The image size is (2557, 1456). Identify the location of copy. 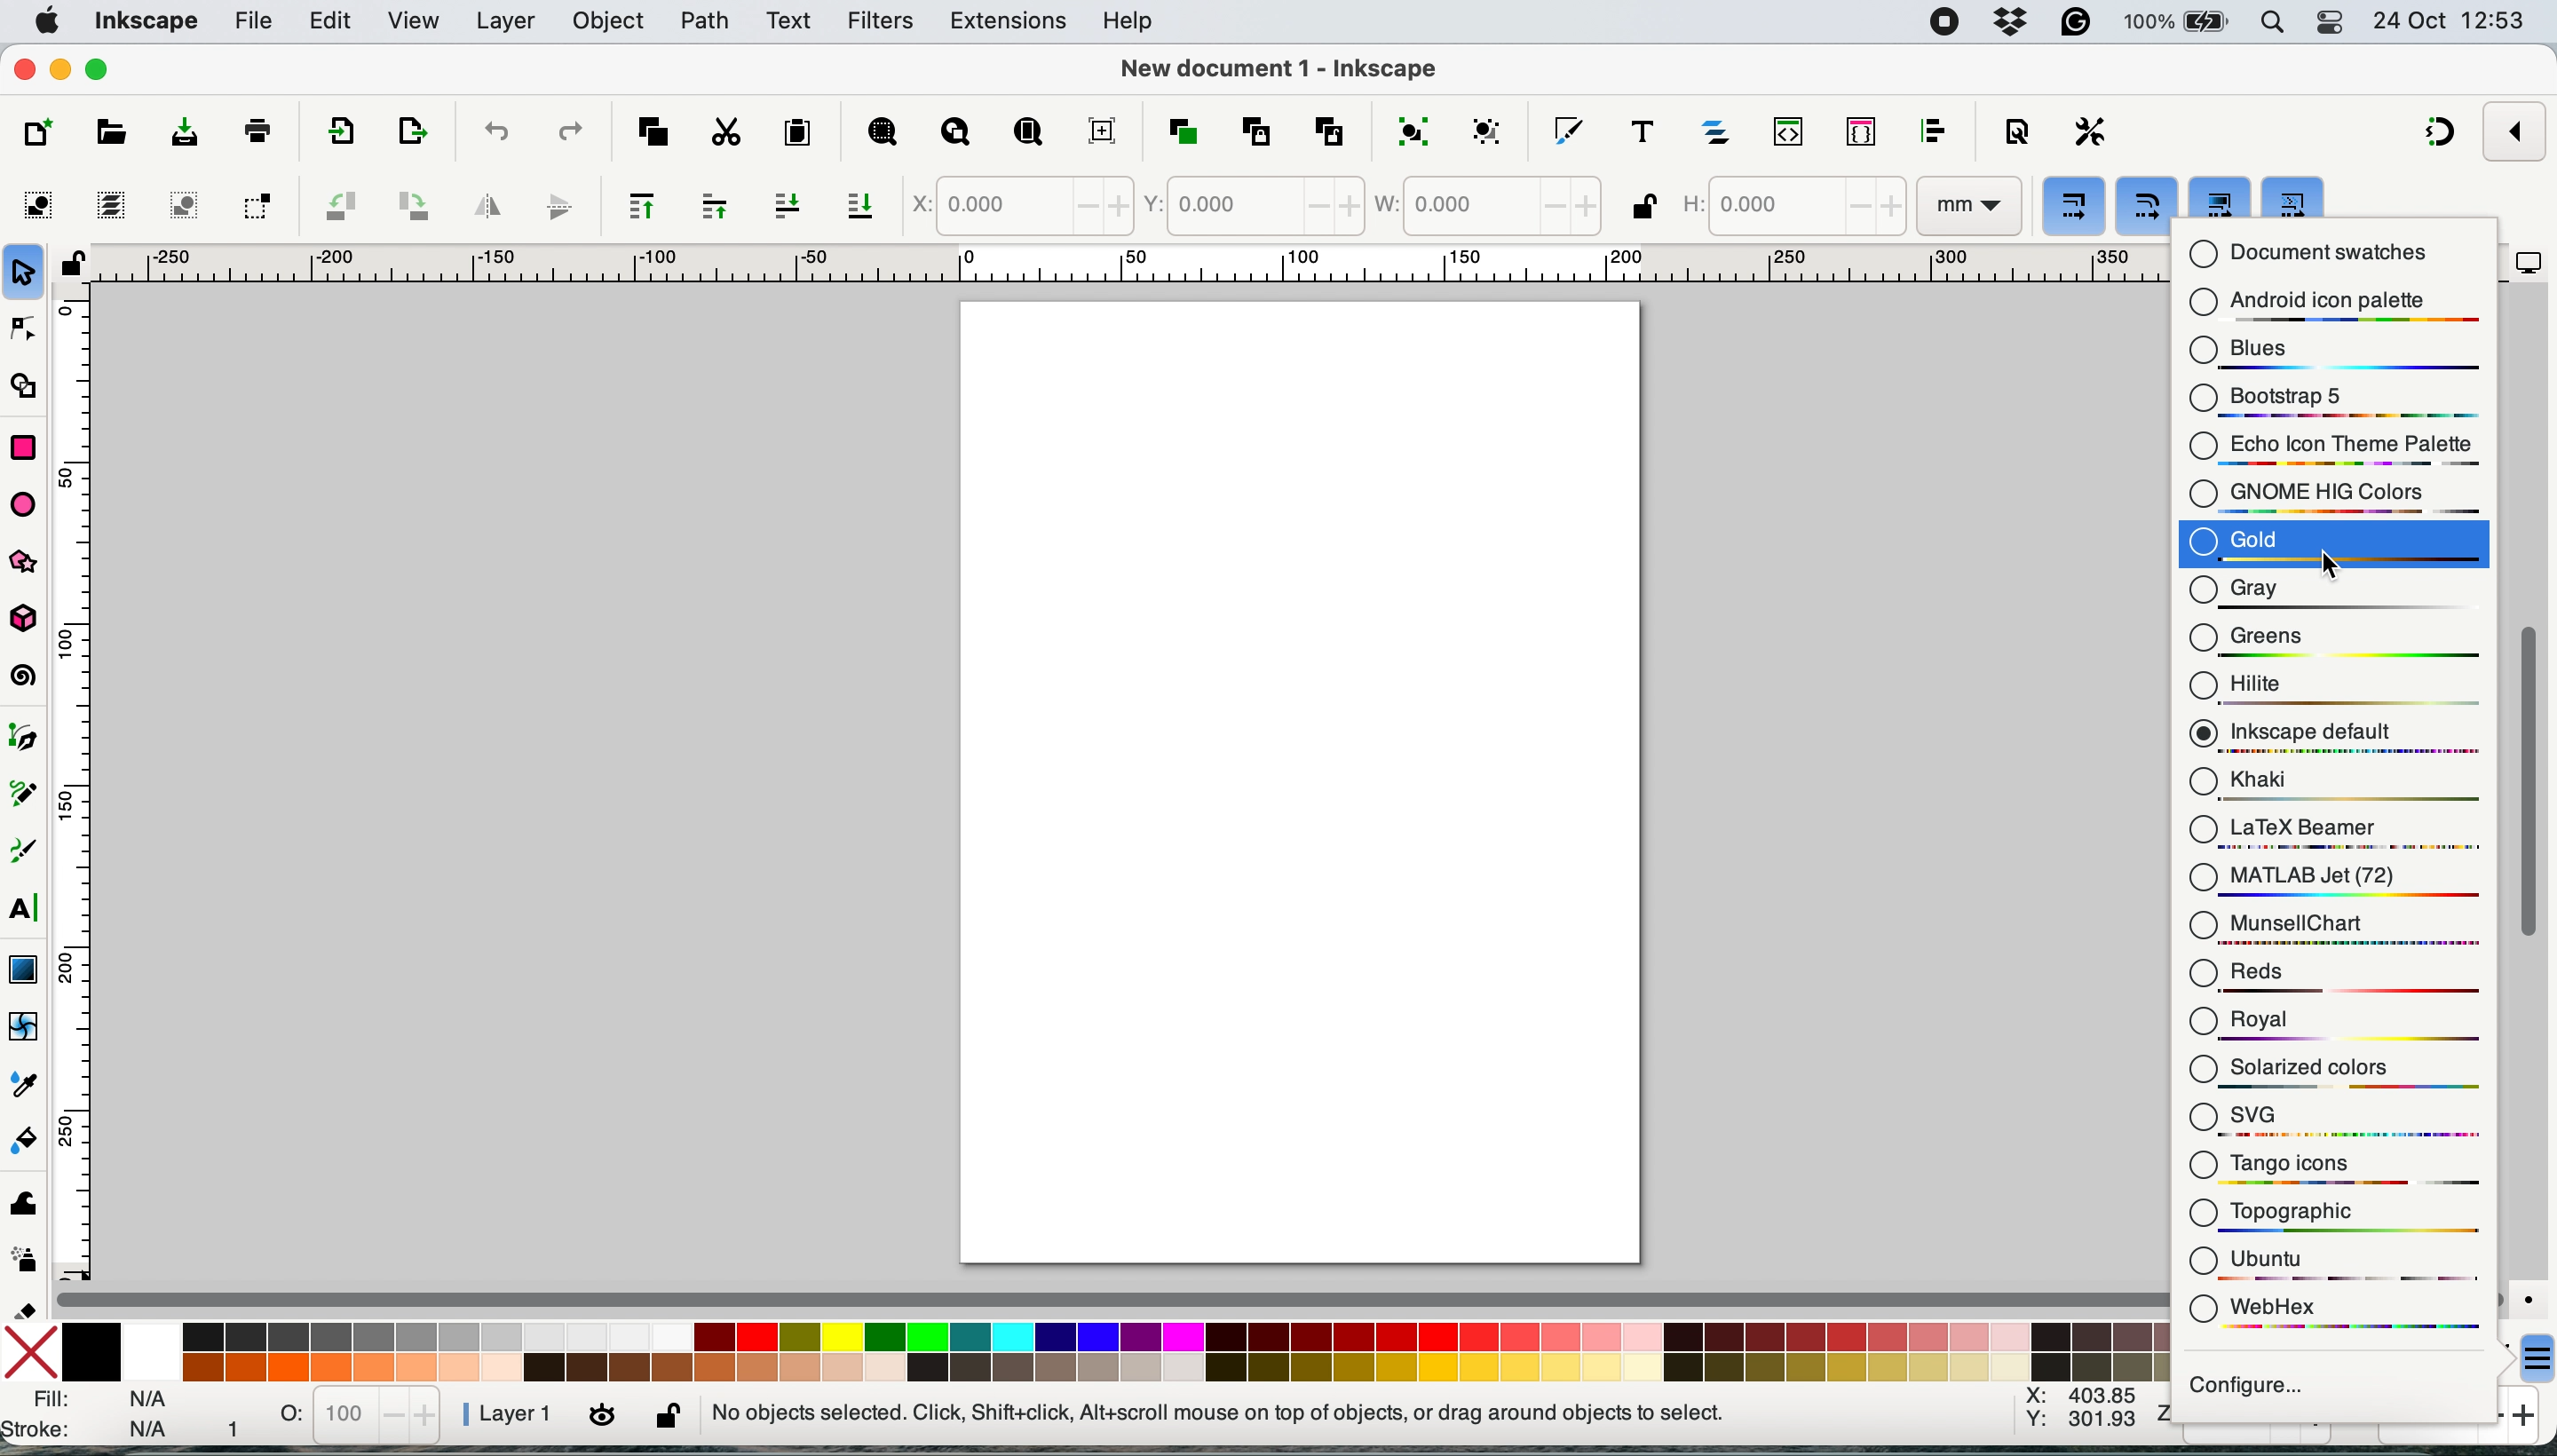
(654, 132).